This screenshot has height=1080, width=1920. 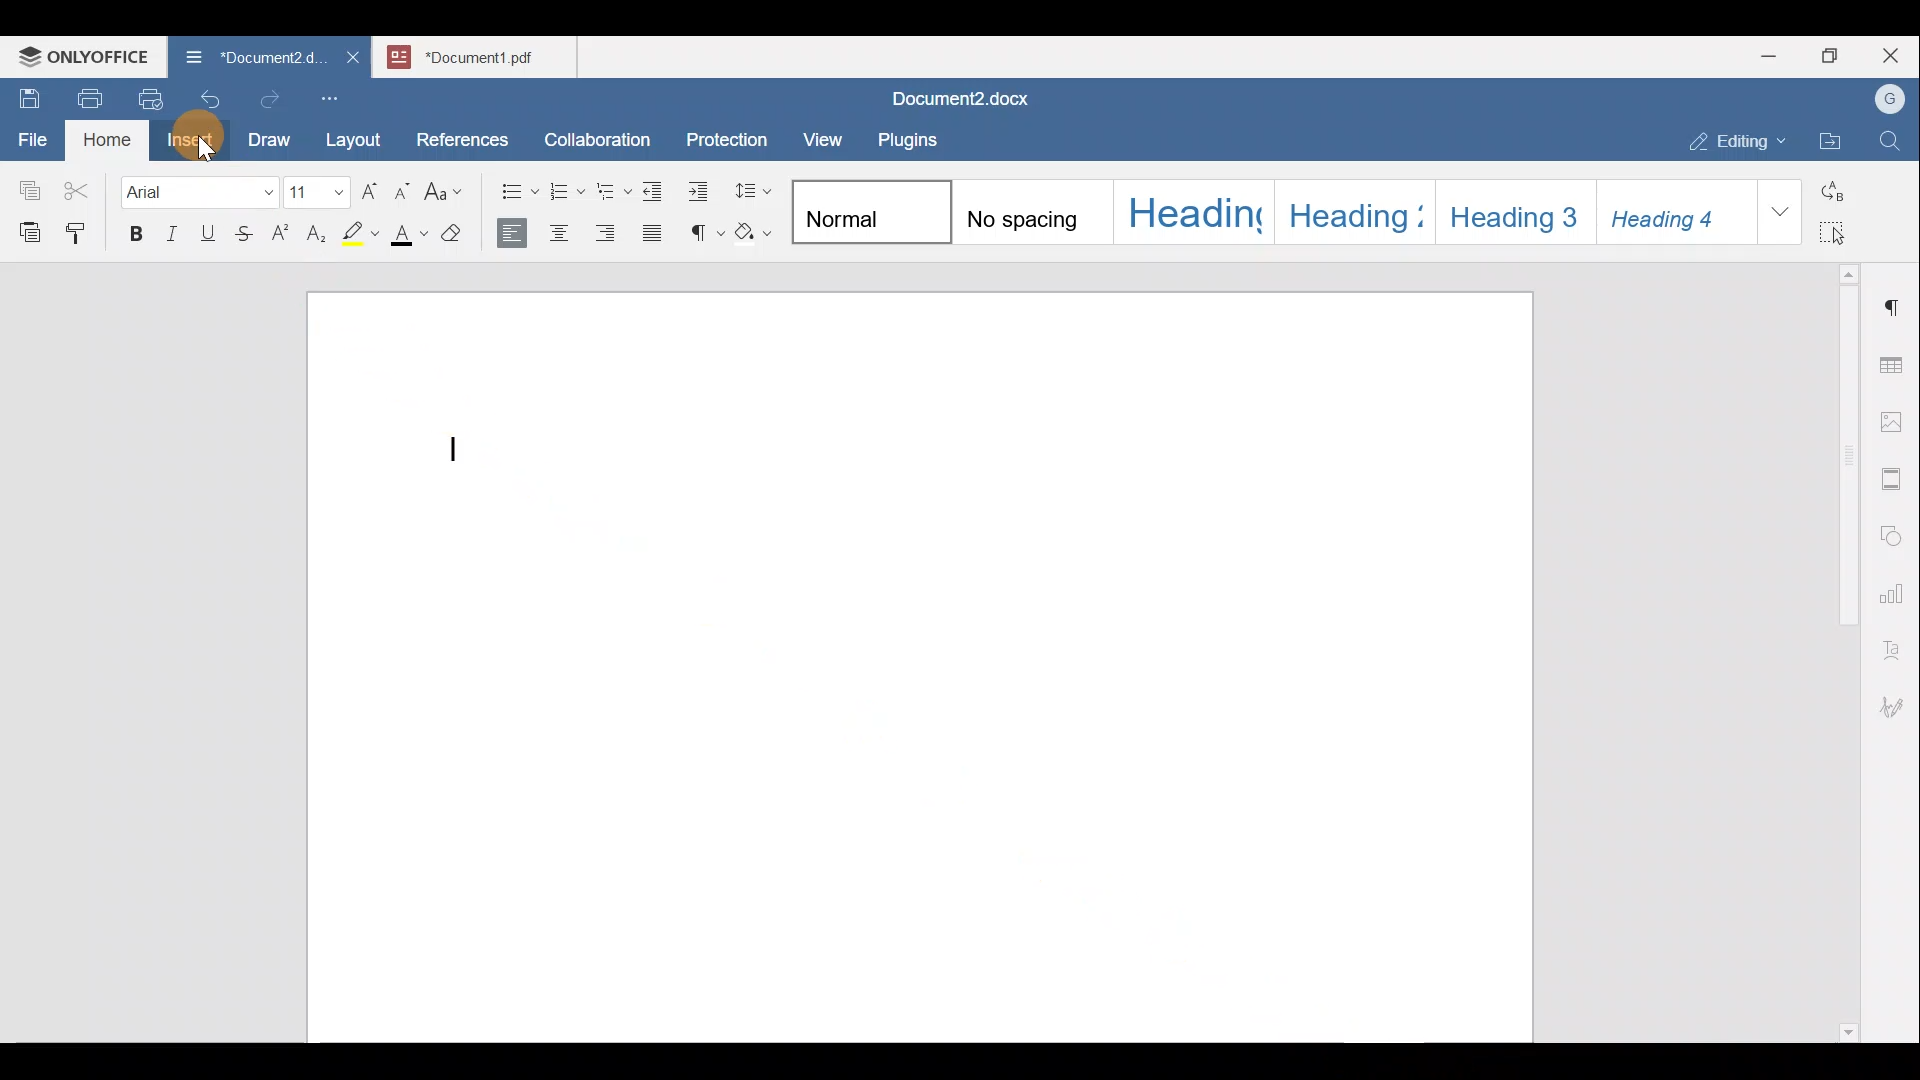 I want to click on Cursor on Insert, so click(x=186, y=144).